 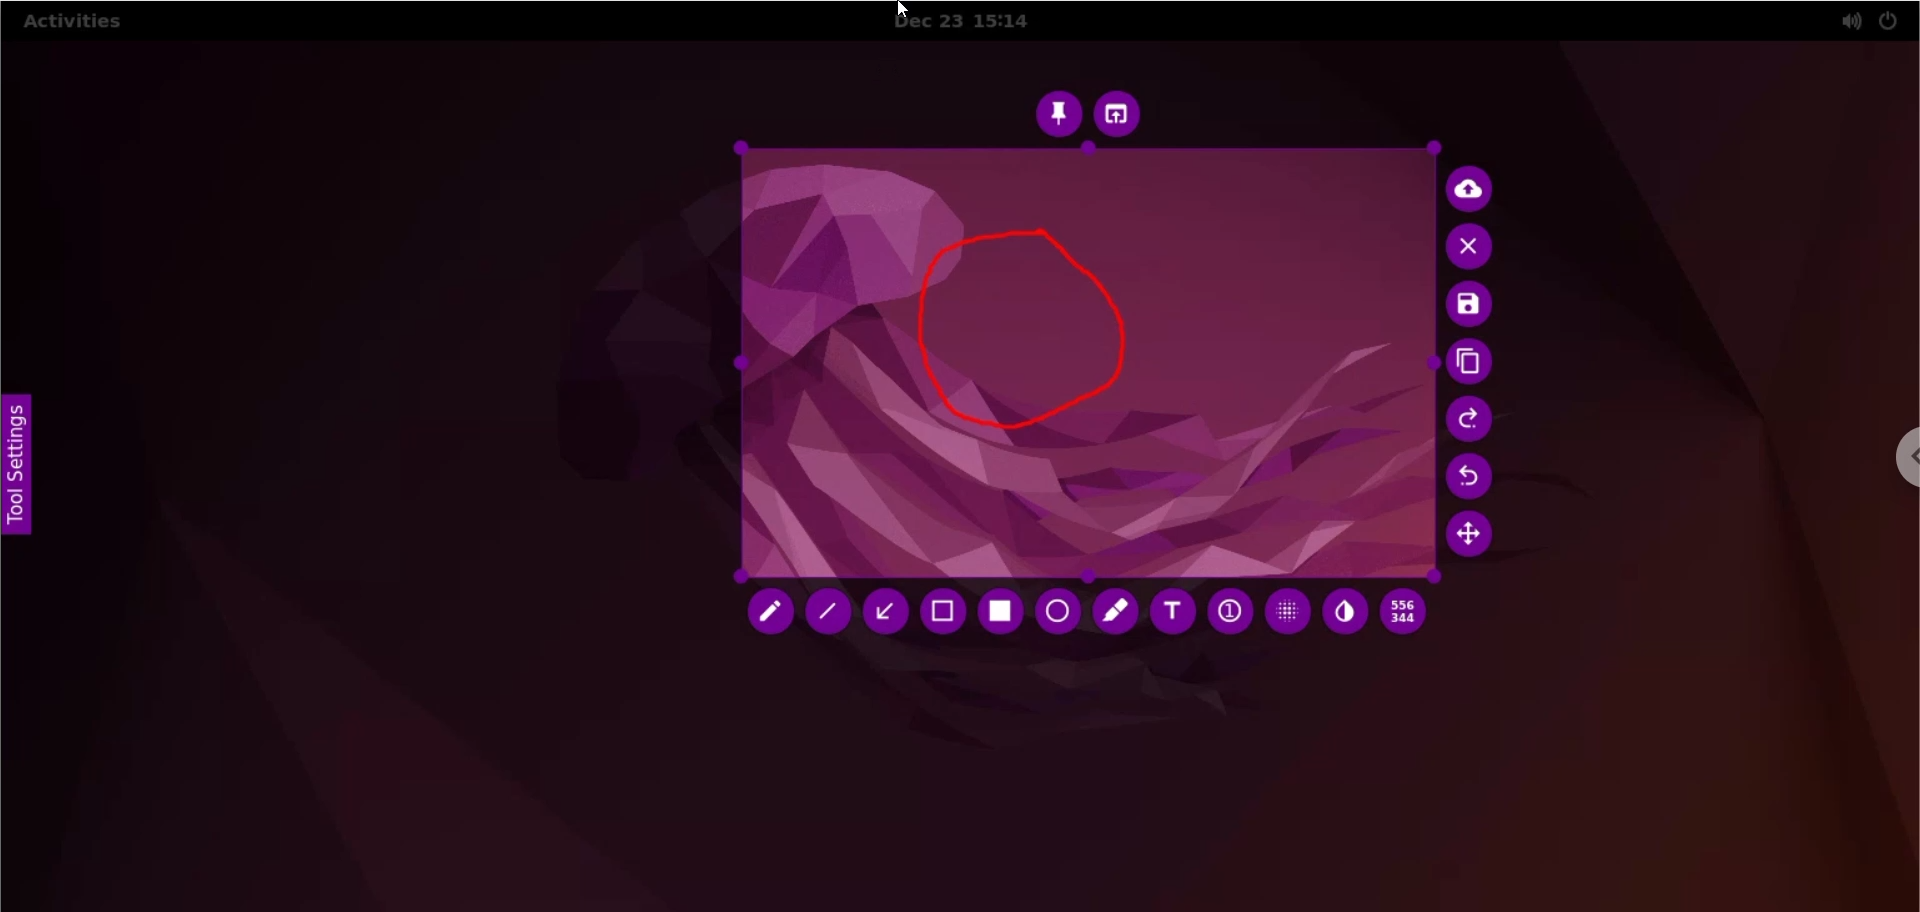 I want to click on rectangle, so click(x=1006, y=612).